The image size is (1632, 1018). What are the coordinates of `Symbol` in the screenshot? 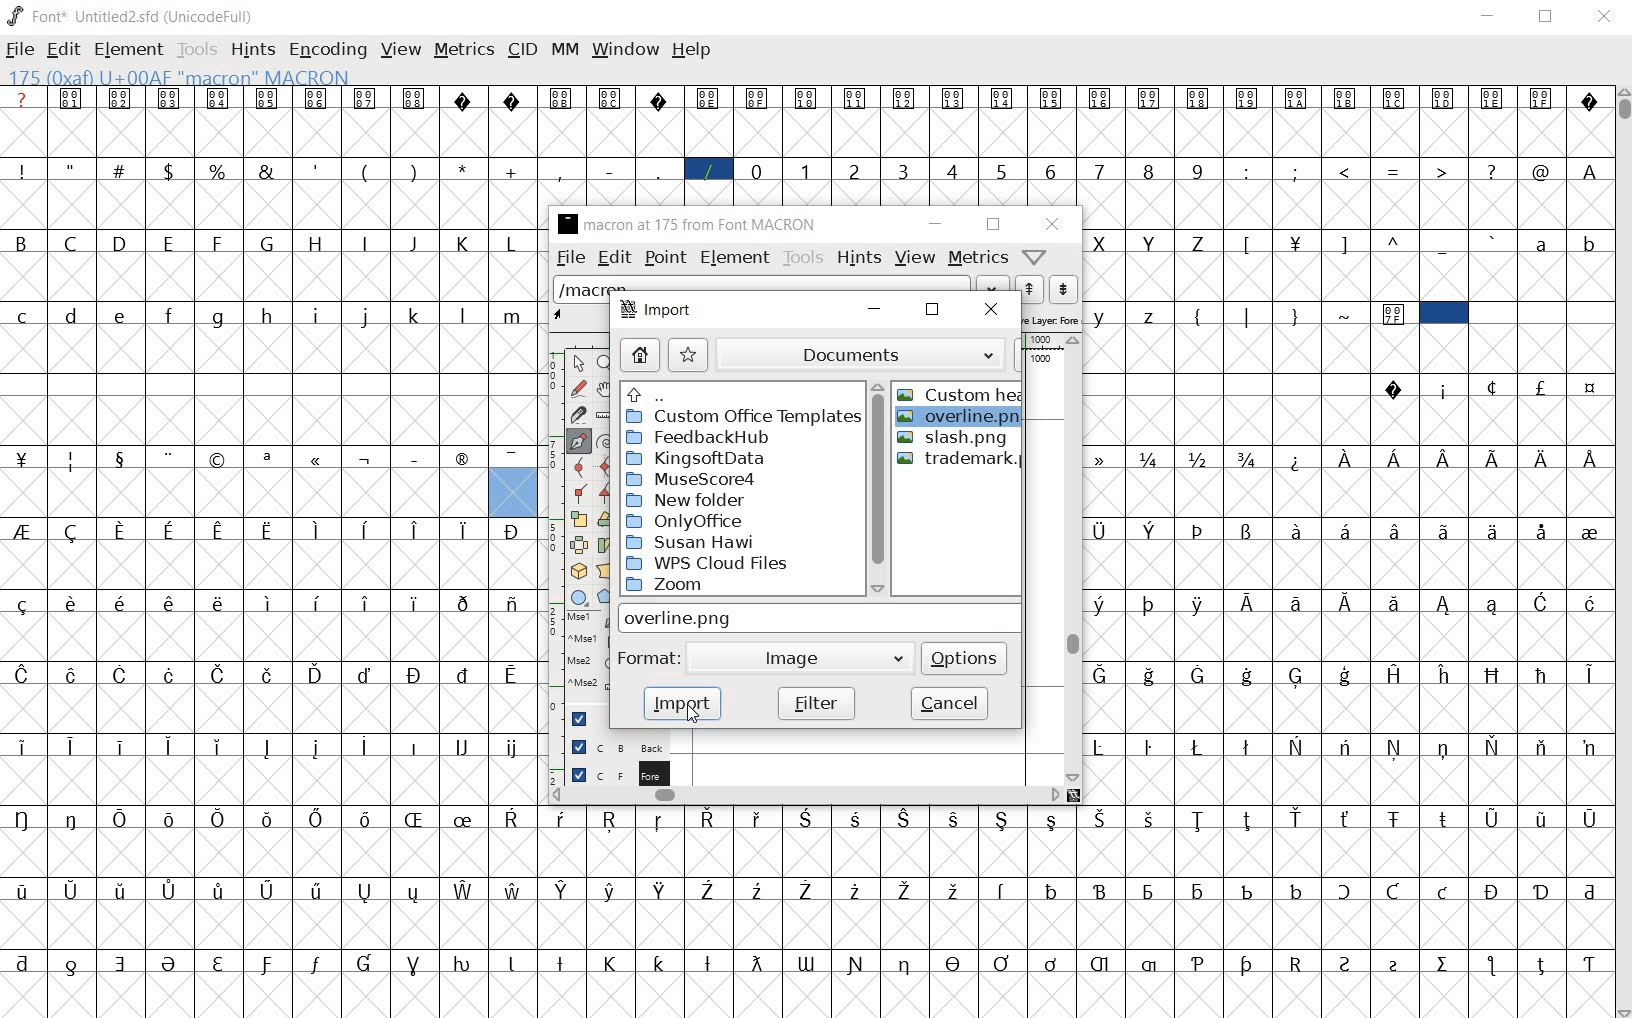 It's located at (565, 961).